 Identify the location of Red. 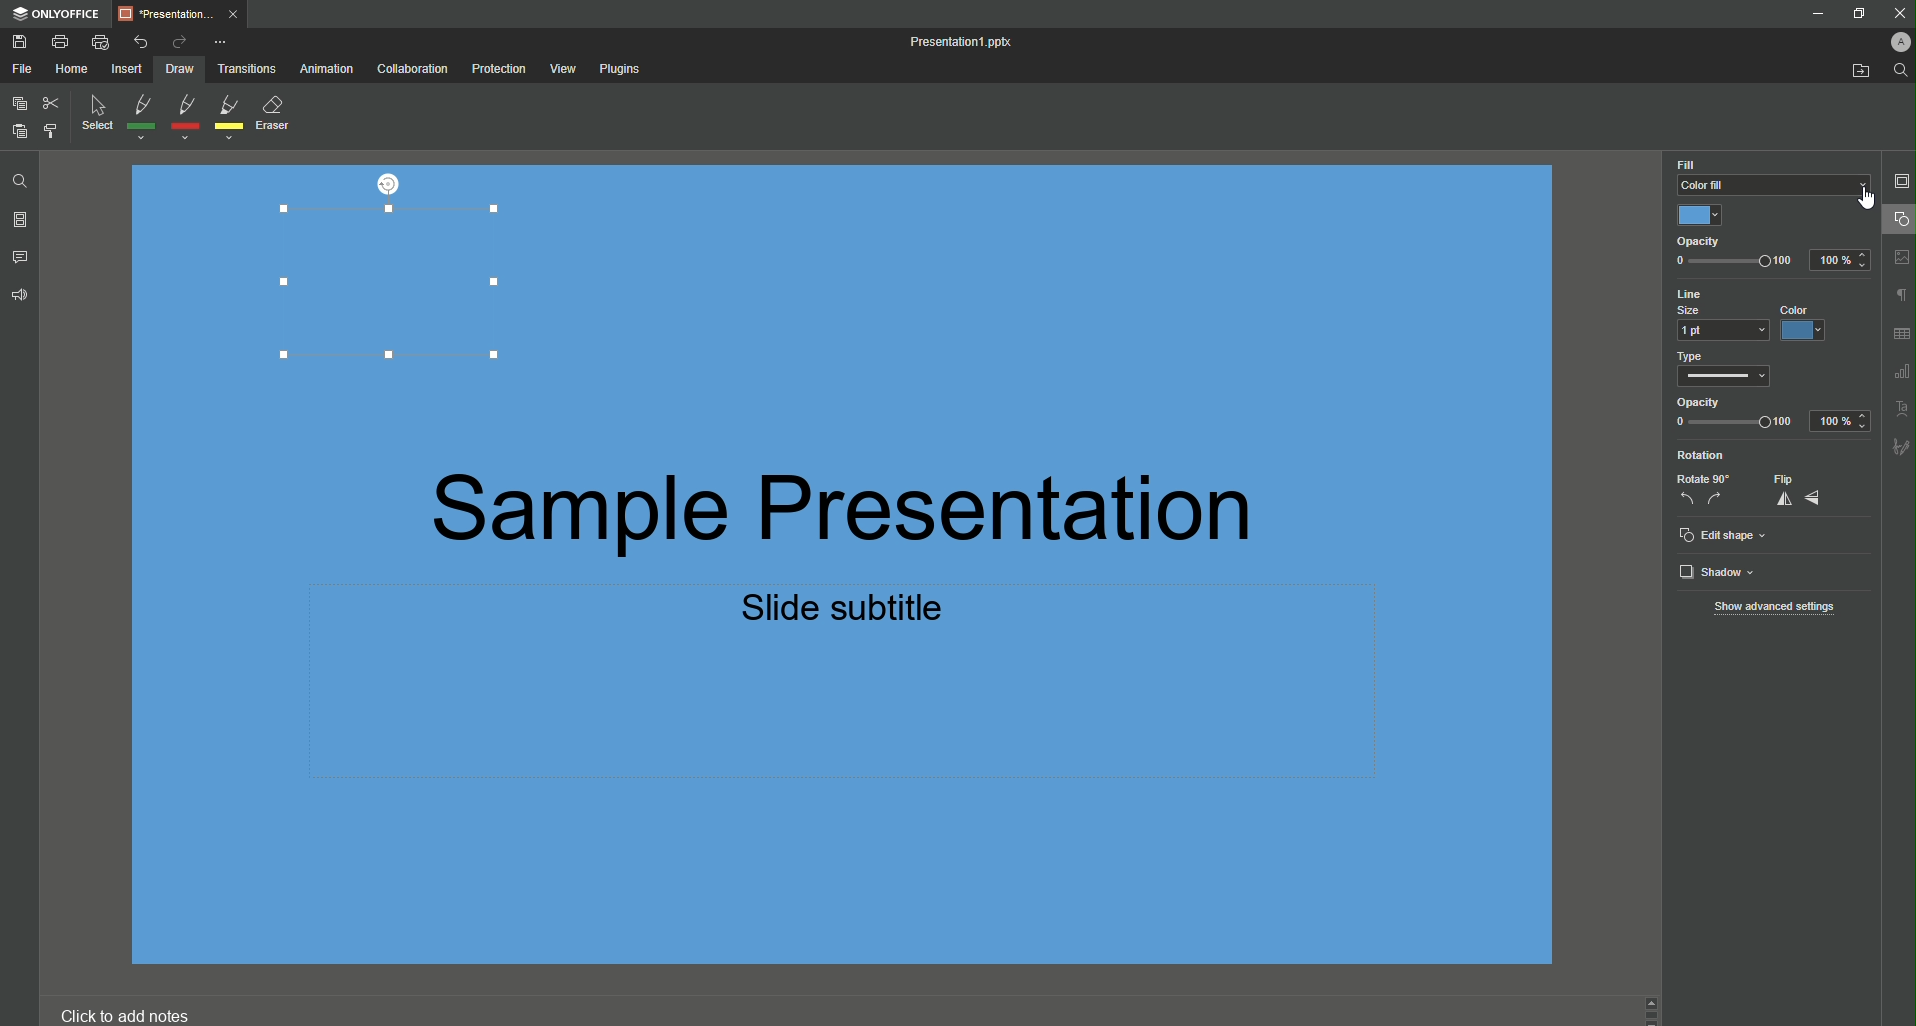
(183, 117).